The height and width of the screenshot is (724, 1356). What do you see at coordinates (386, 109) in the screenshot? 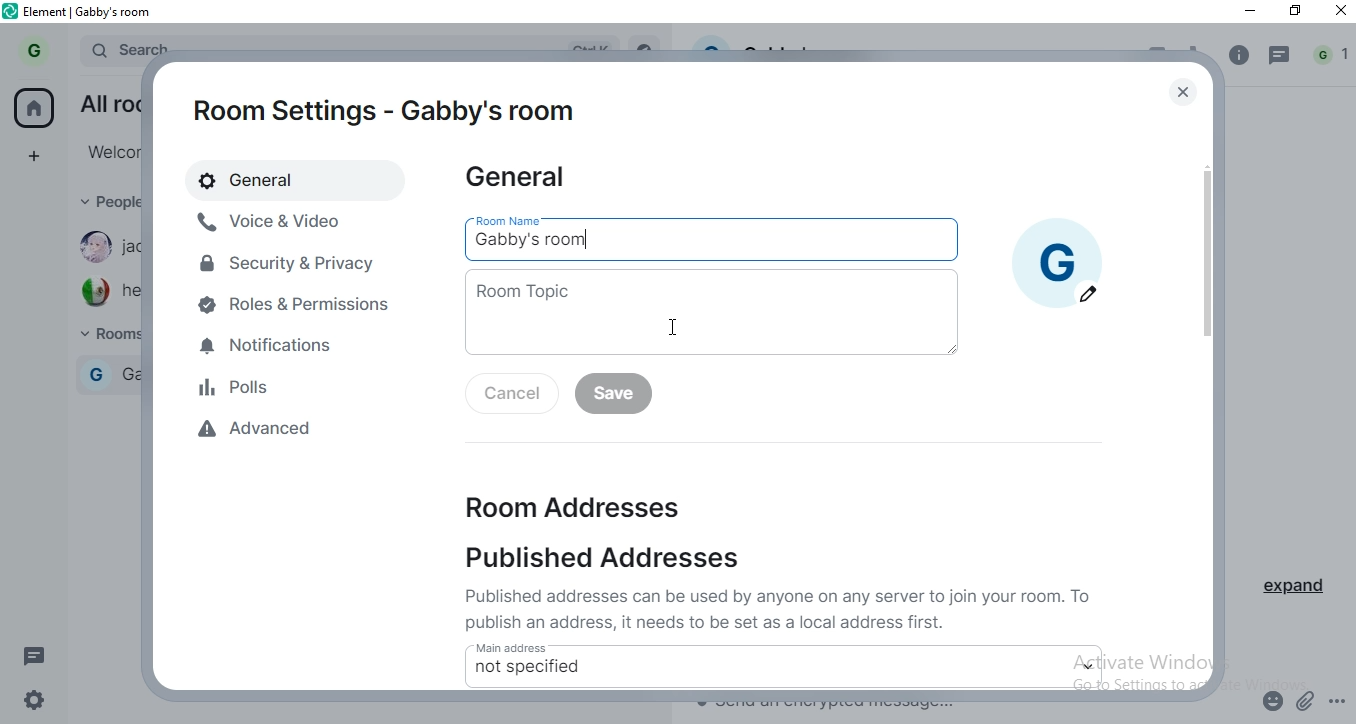
I see `room settings` at bounding box center [386, 109].